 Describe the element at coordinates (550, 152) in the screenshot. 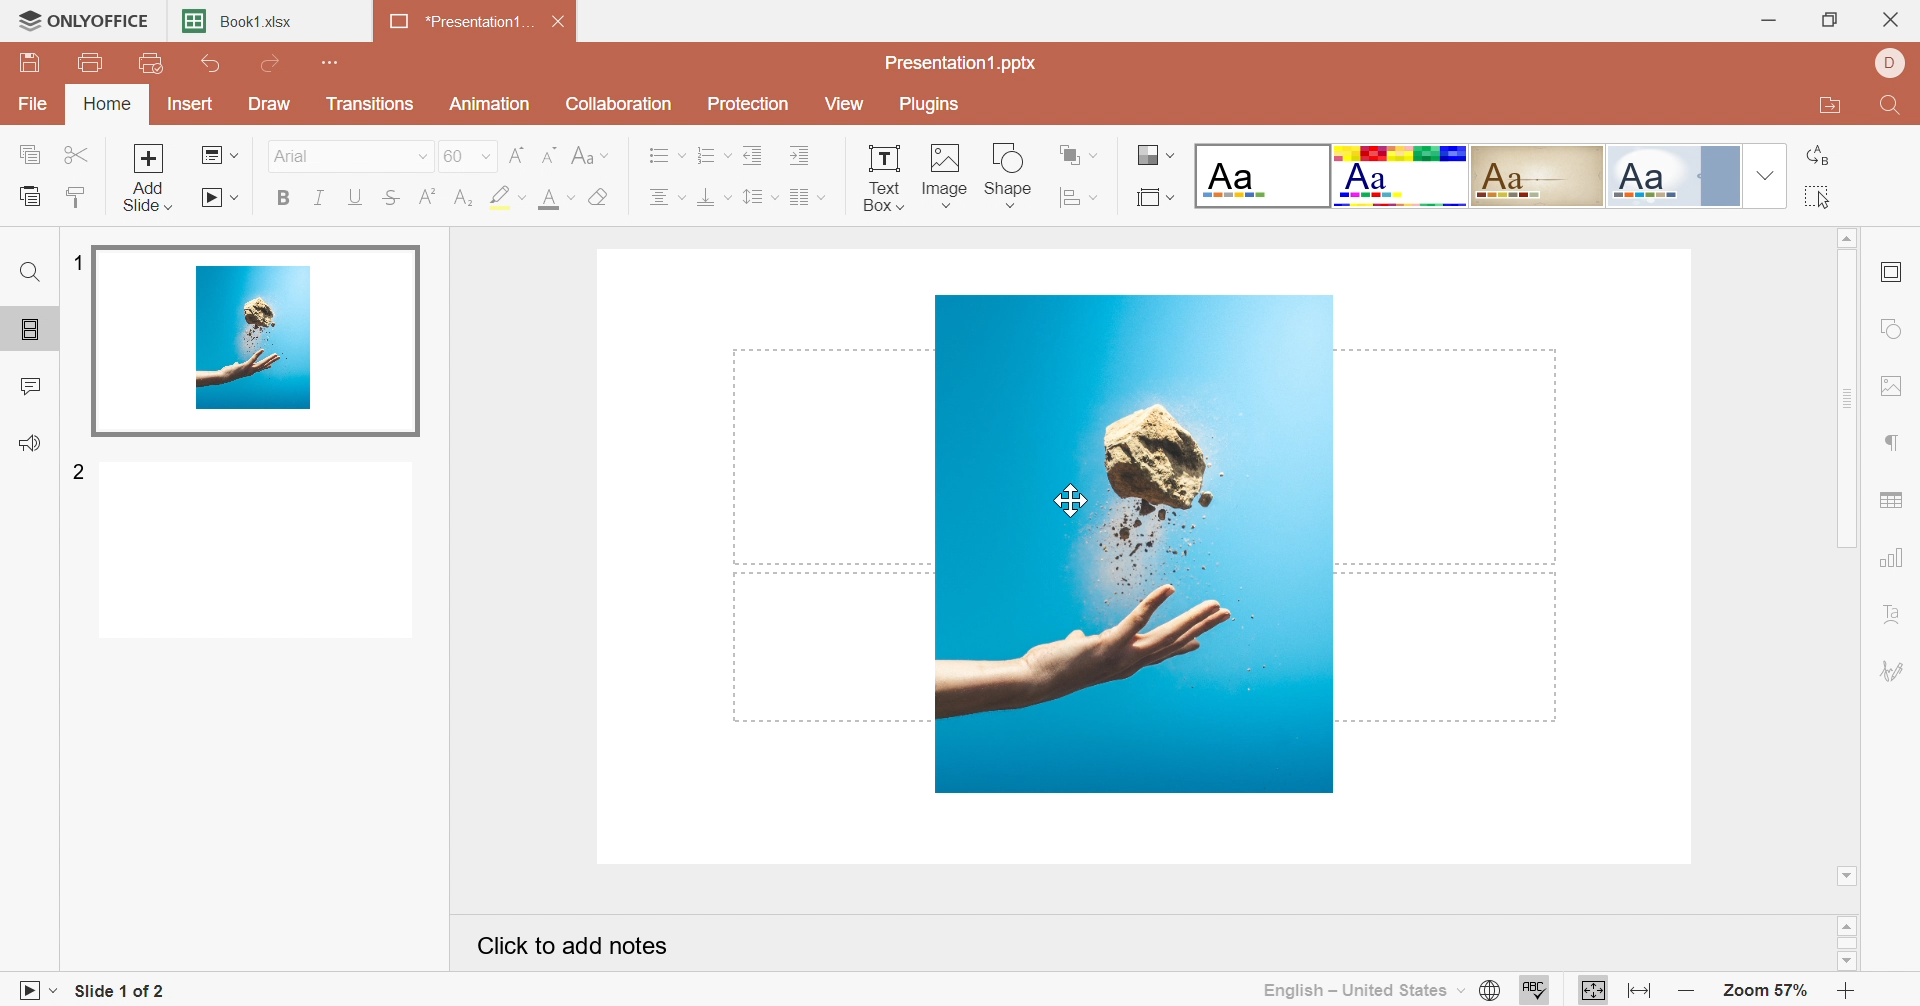

I see `Decrement font size` at that location.